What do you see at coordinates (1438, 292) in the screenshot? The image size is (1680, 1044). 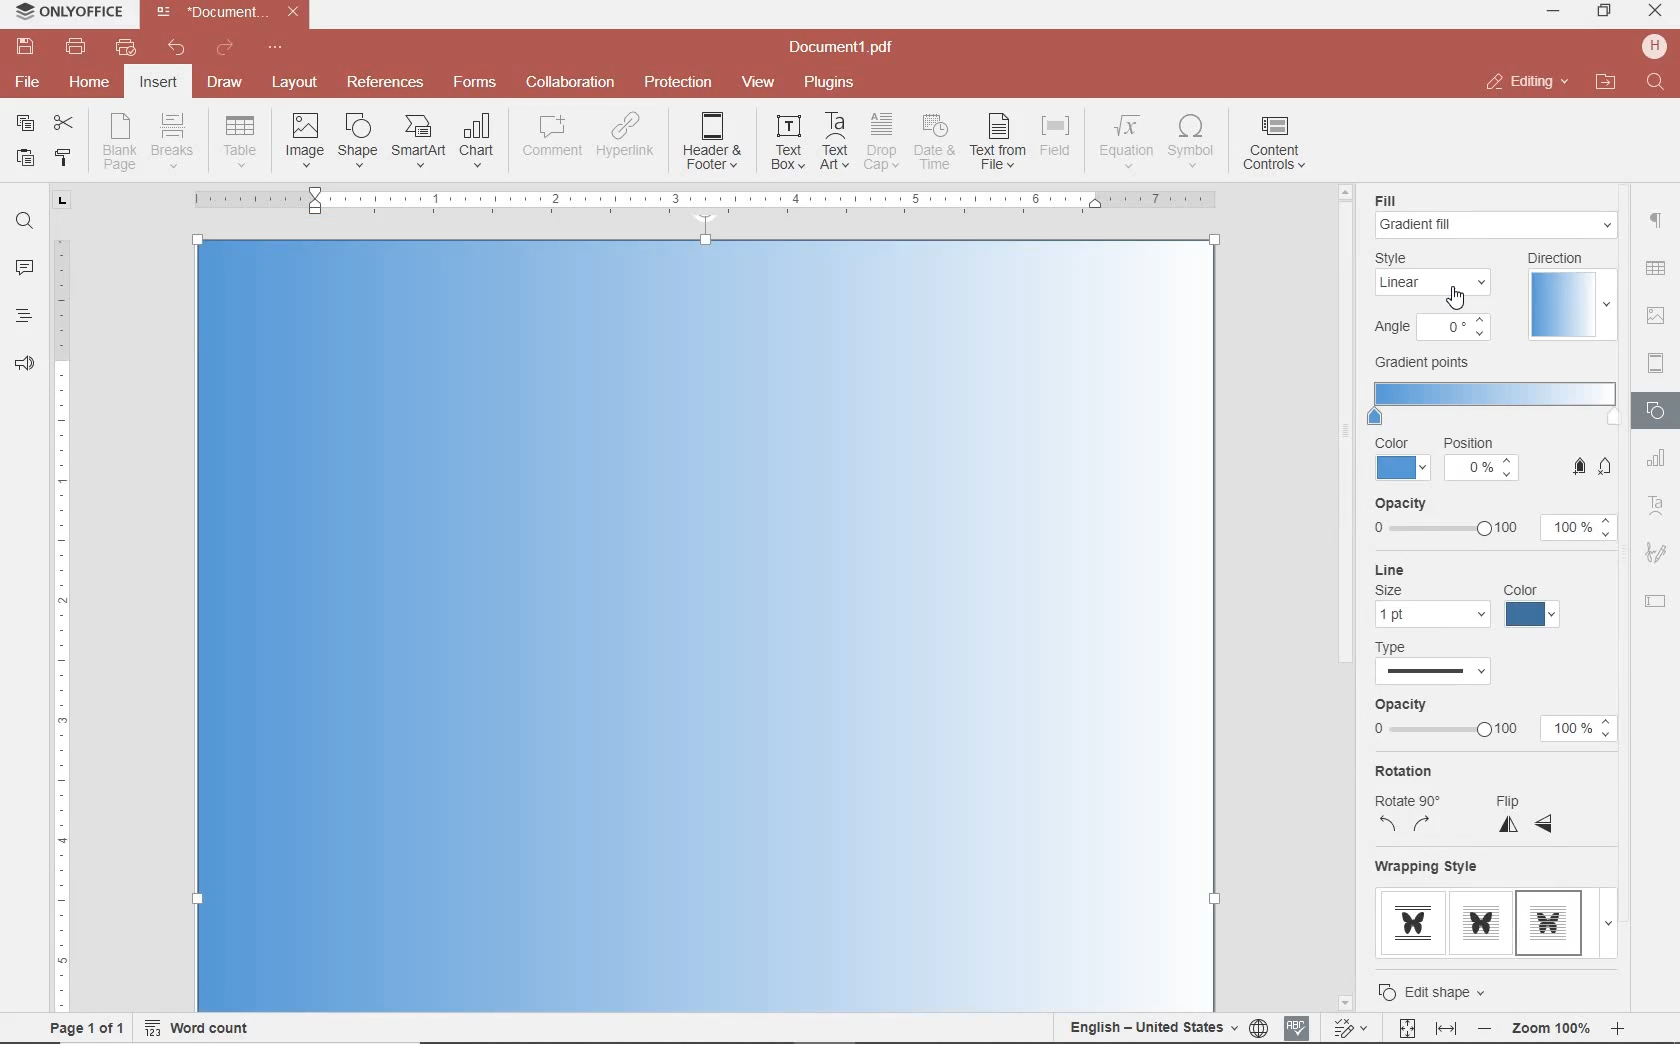 I see `GRADIENT` at bounding box center [1438, 292].